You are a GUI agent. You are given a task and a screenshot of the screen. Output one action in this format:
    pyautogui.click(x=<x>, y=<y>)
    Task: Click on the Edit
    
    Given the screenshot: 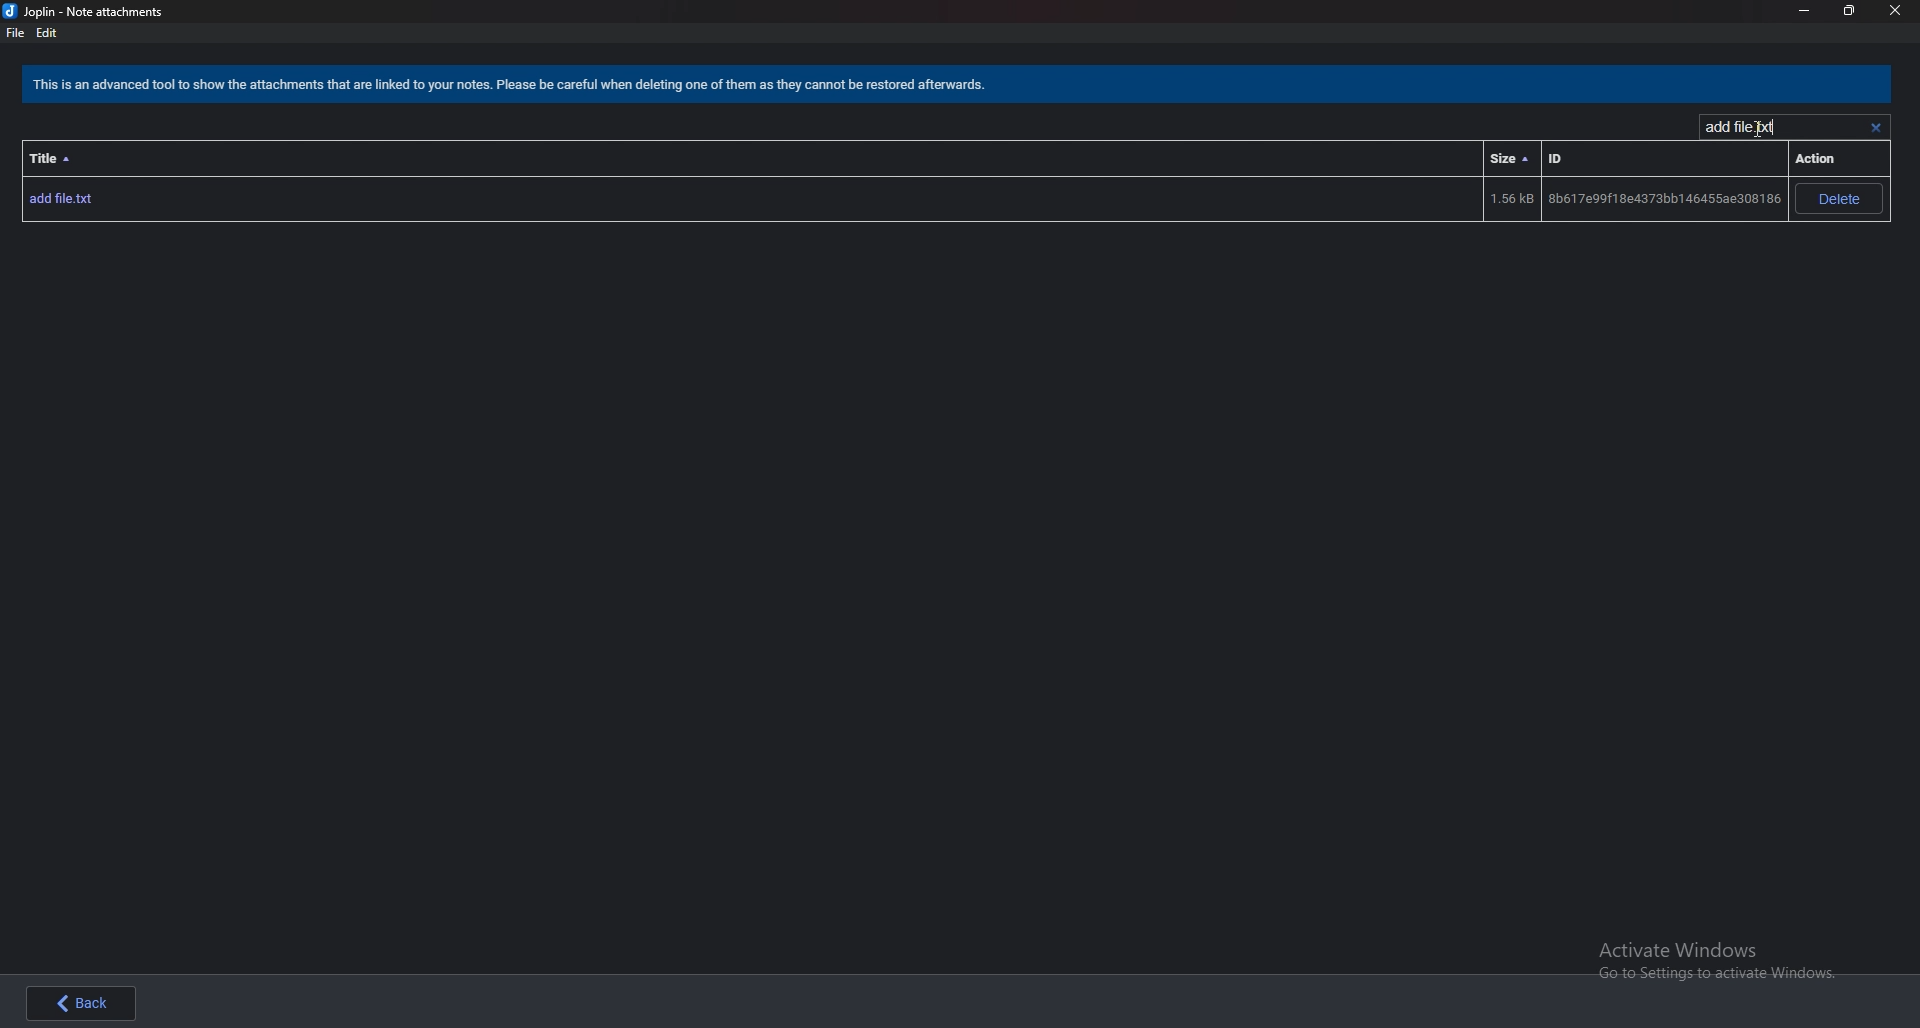 What is the action you would take?
    pyautogui.click(x=47, y=33)
    